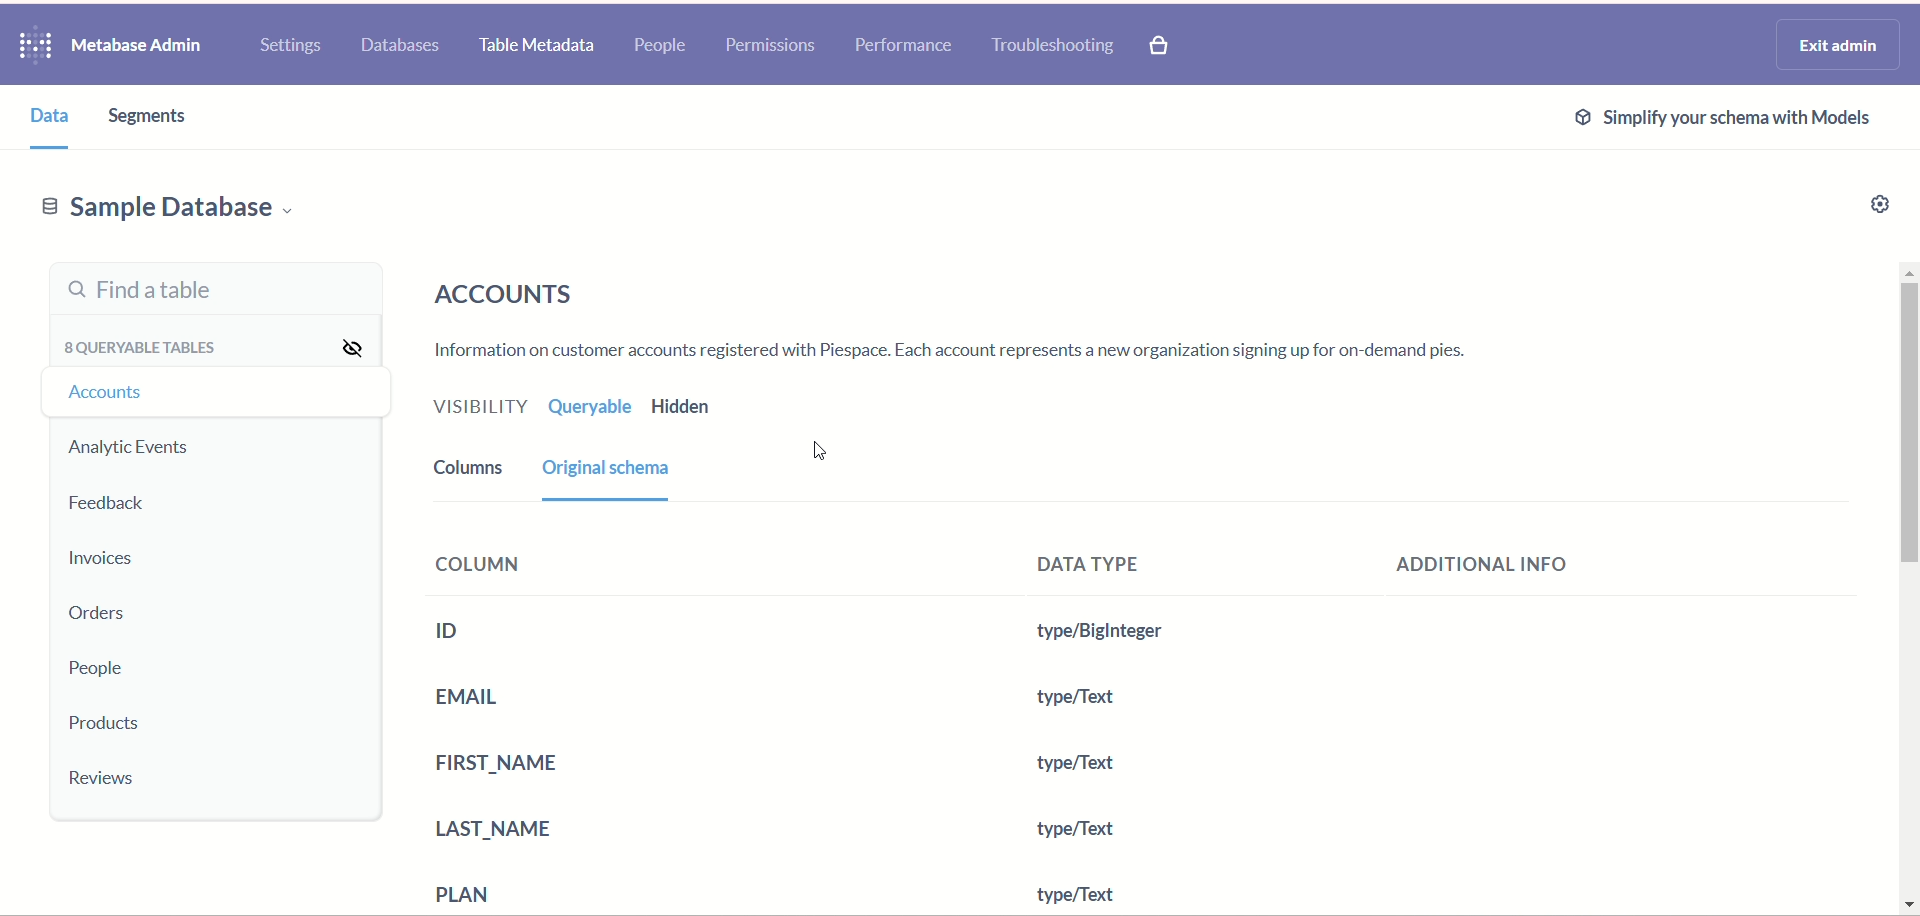 This screenshot has width=1920, height=916. Describe the element at coordinates (97, 667) in the screenshot. I see `people` at that location.